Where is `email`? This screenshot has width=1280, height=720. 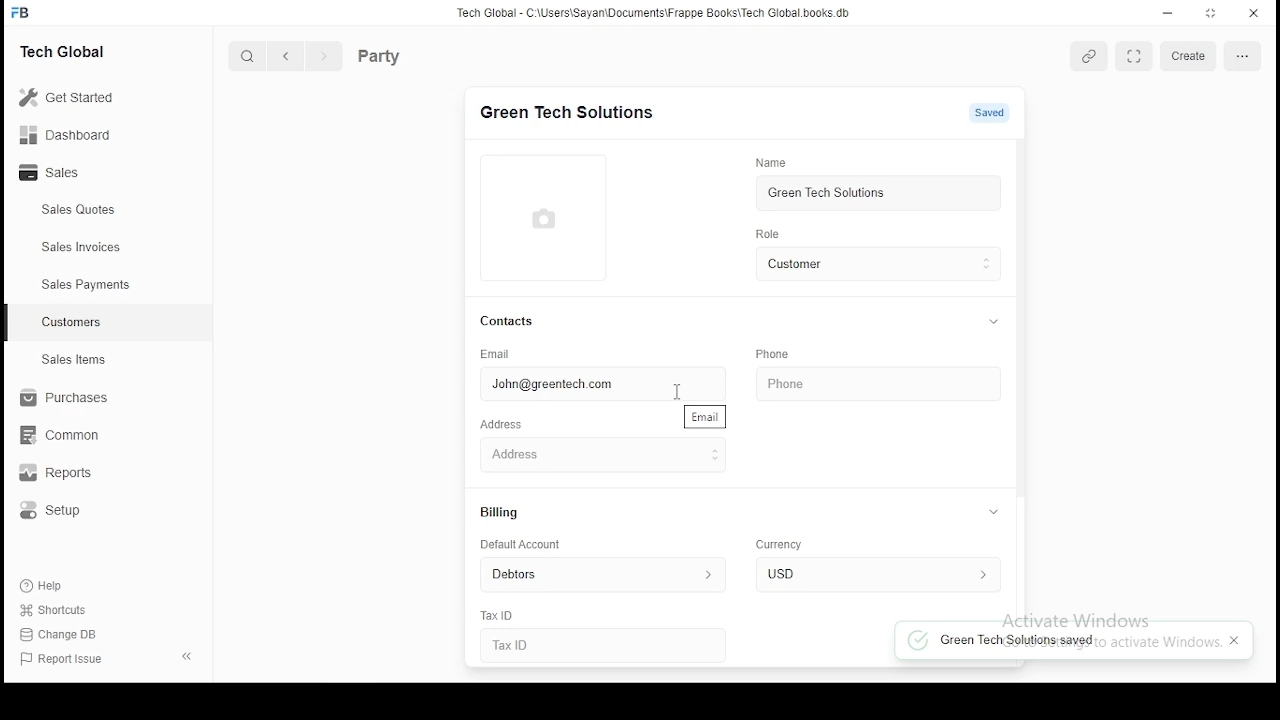
email is located at coordinates (497, 354).